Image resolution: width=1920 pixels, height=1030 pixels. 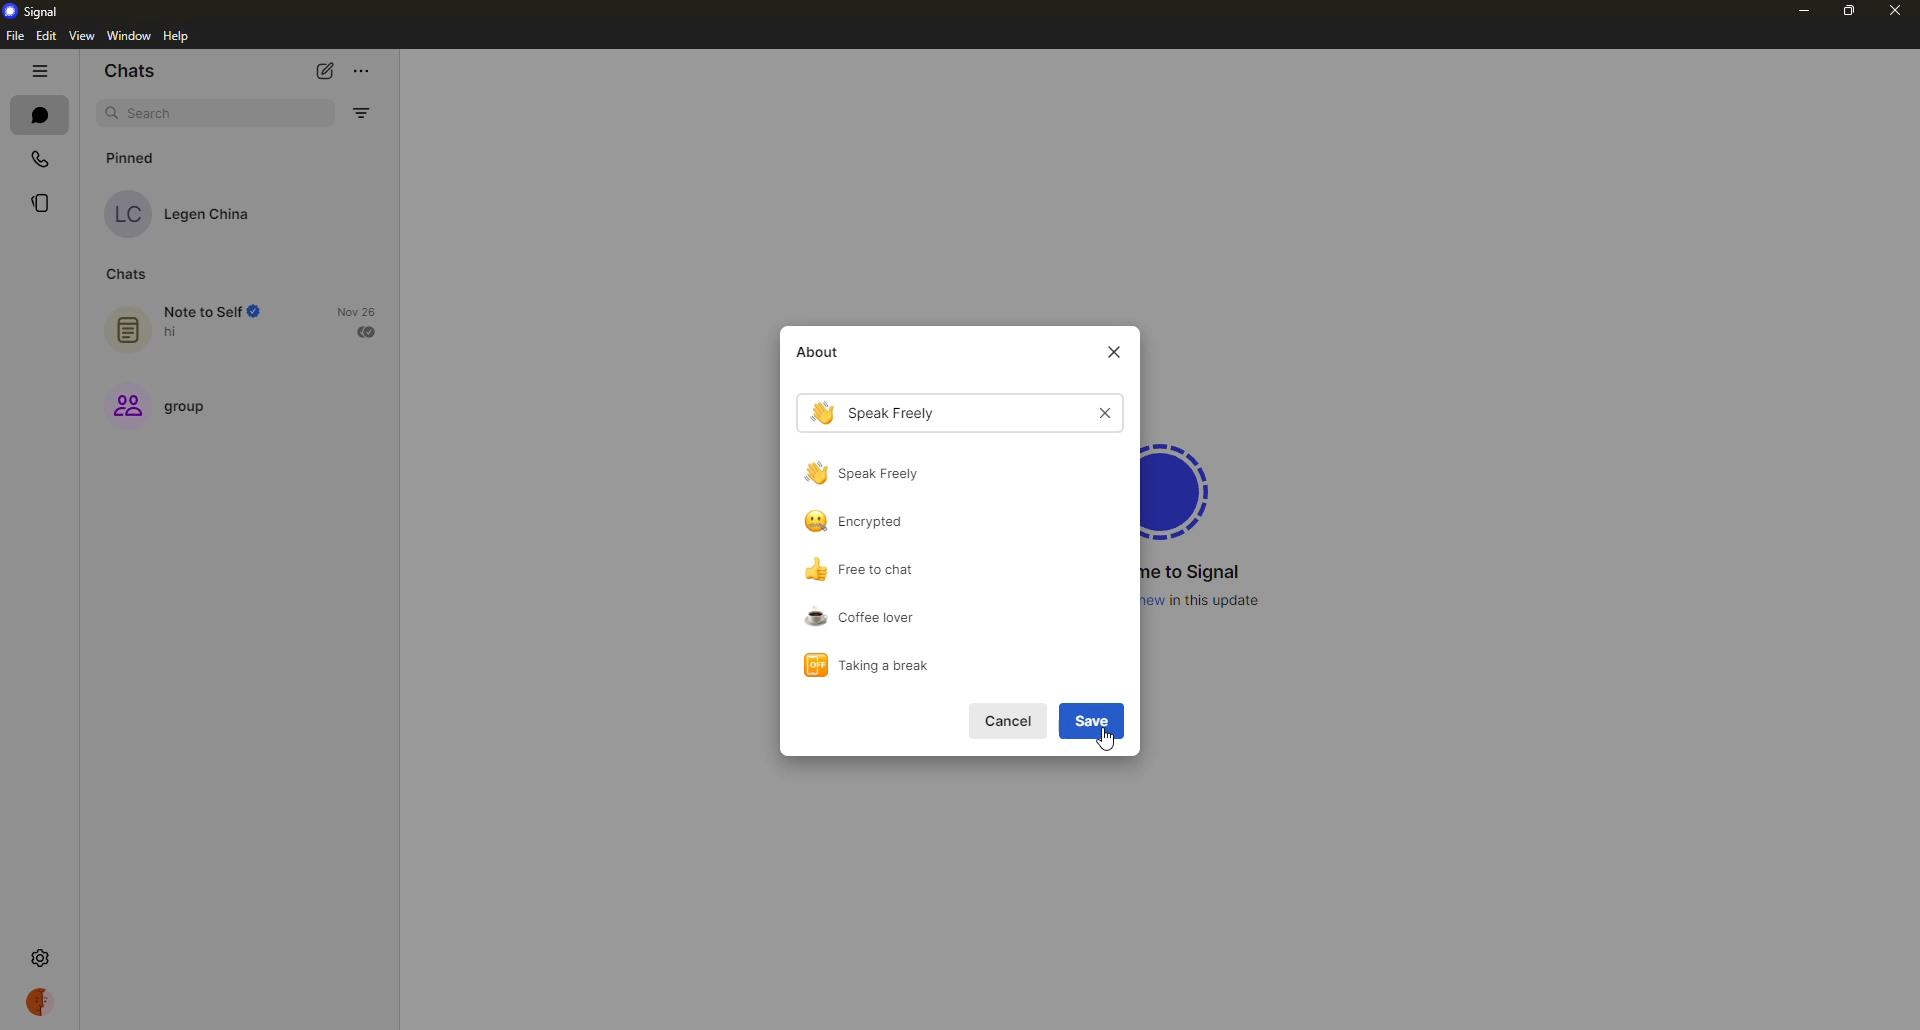 I want to click on calls, so click(x=43, y=157).